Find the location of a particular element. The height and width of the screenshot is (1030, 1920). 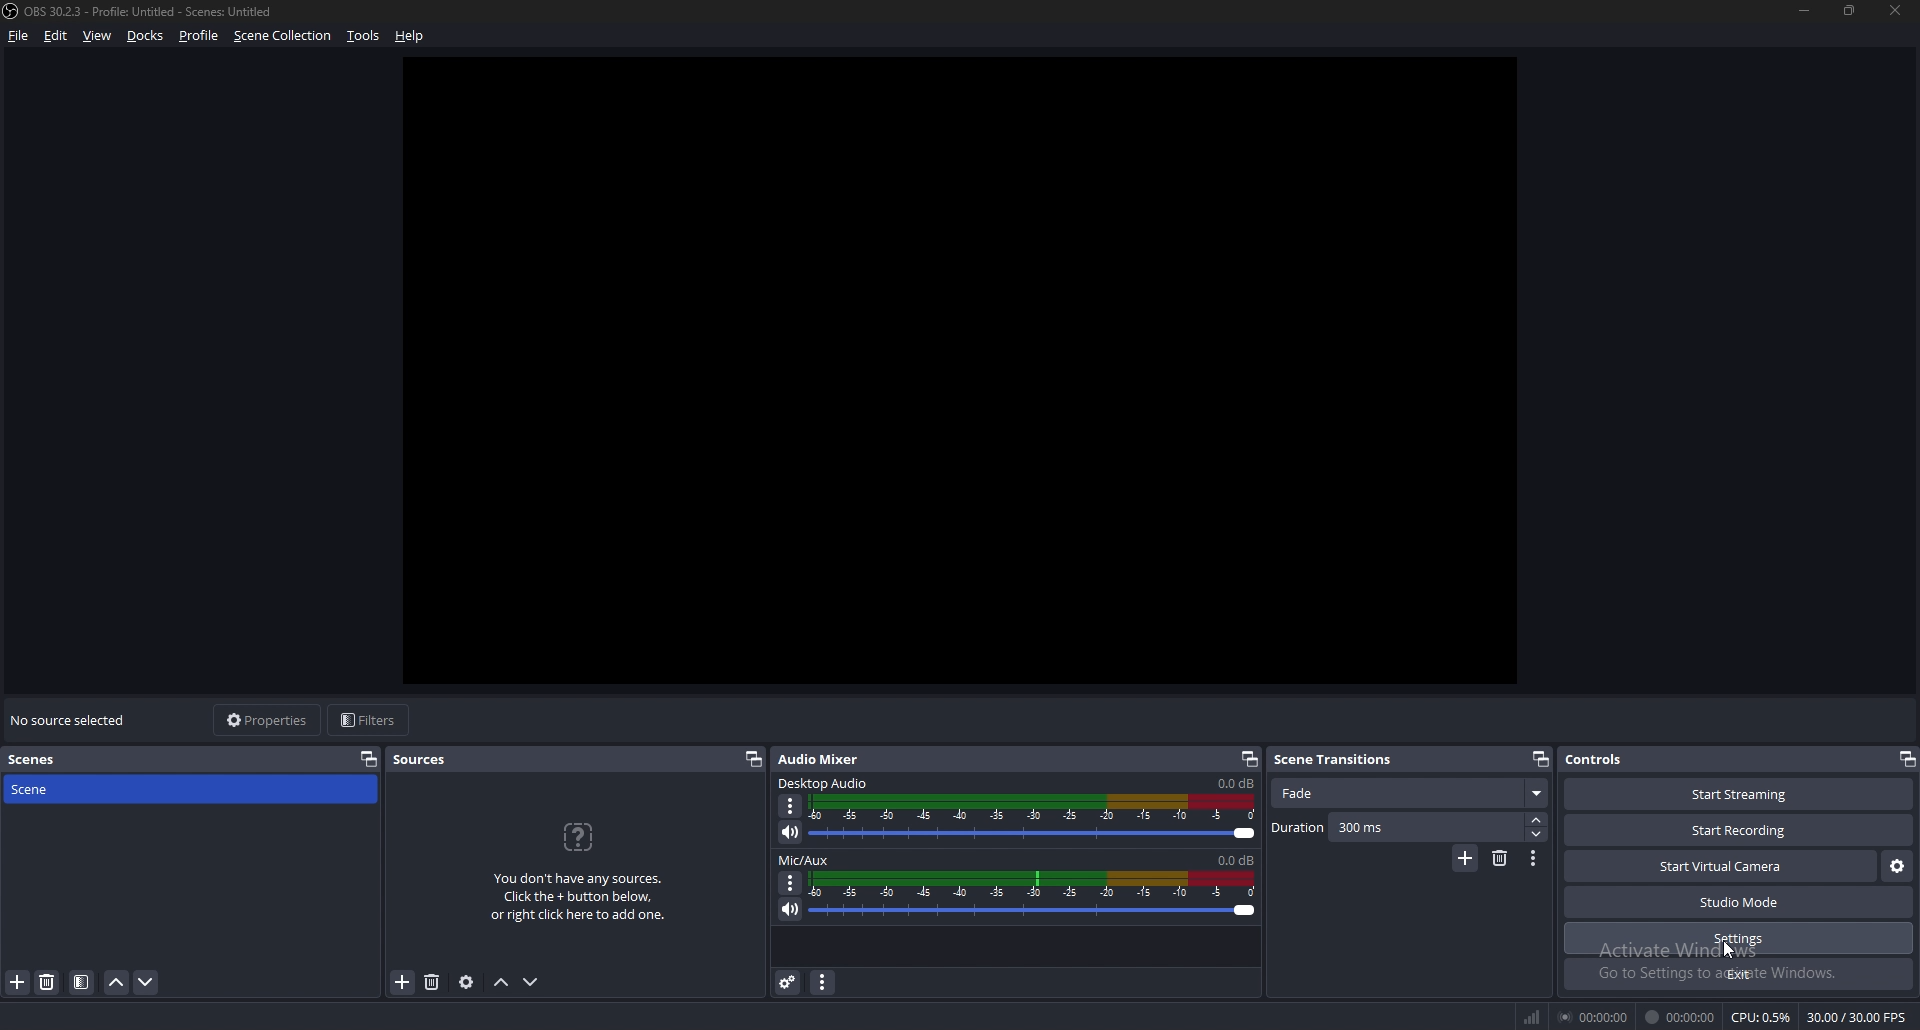

start streaming is located at coordinates (1739, 794).